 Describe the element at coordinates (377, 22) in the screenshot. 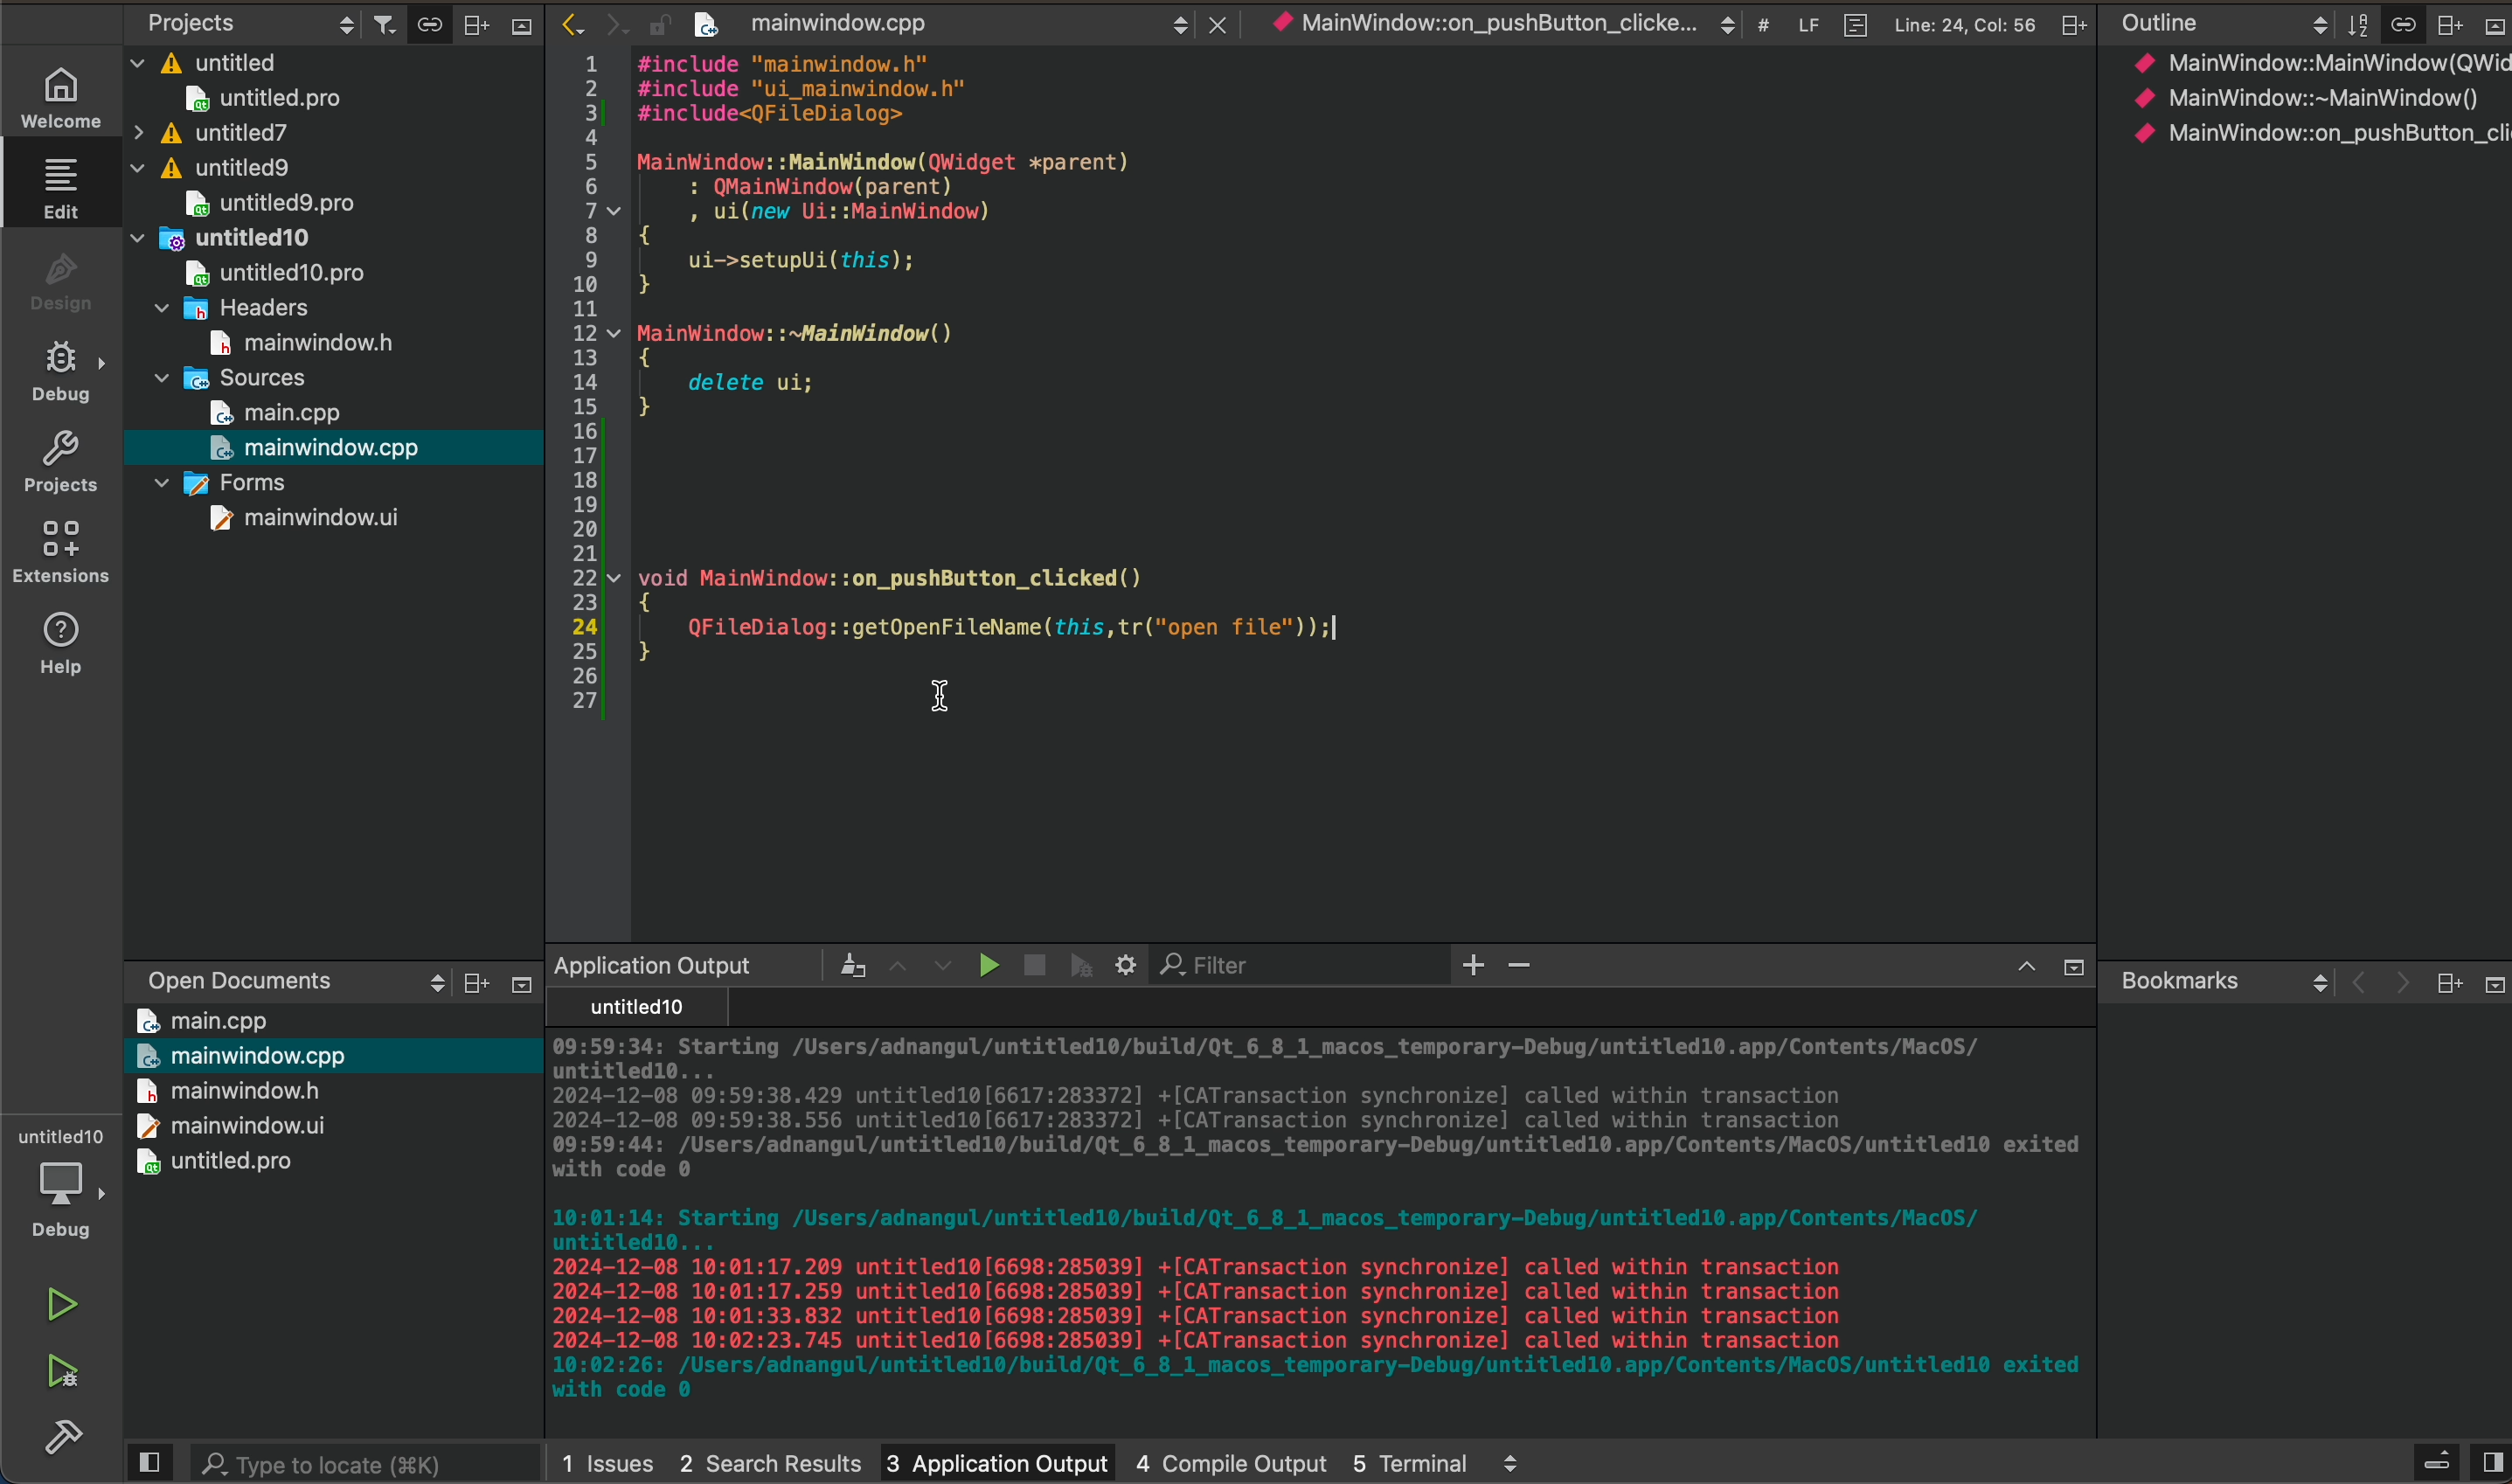

I see `filter` at that location.